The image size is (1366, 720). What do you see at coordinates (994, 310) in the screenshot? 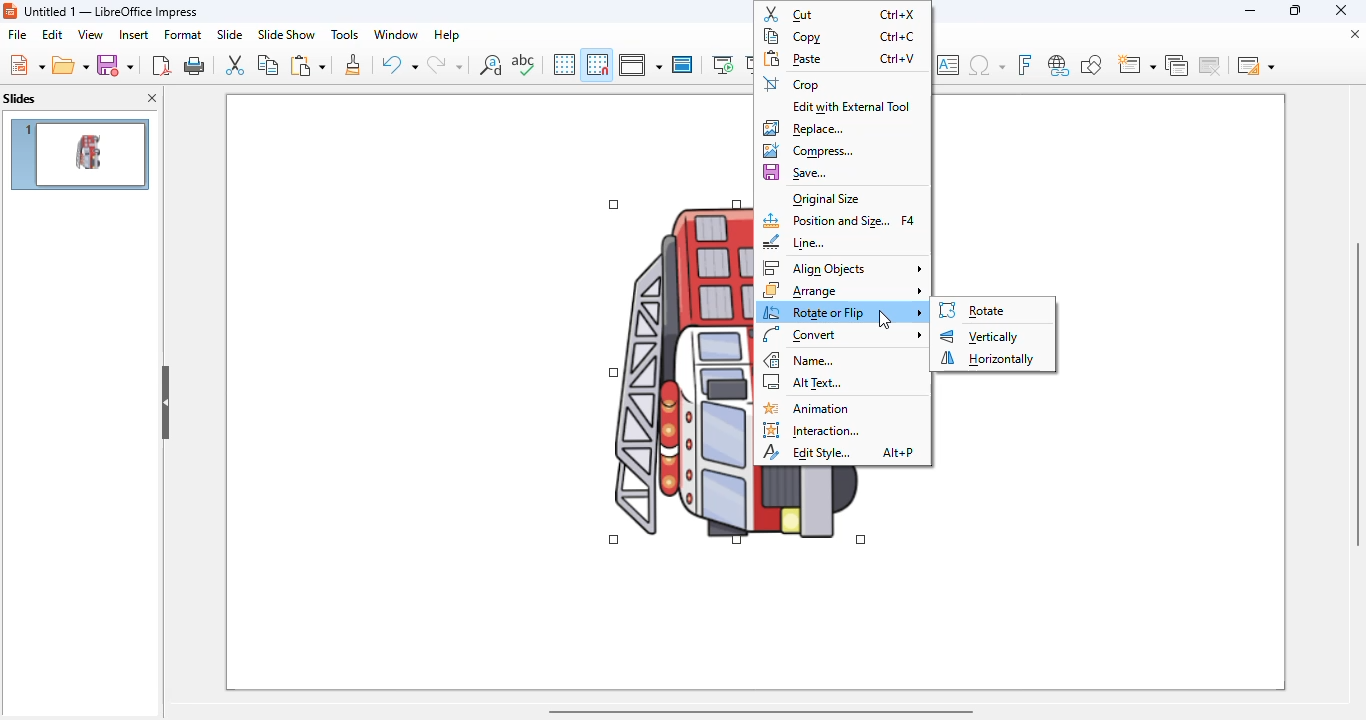
I see `rotate` at bounding box center [994, 310].